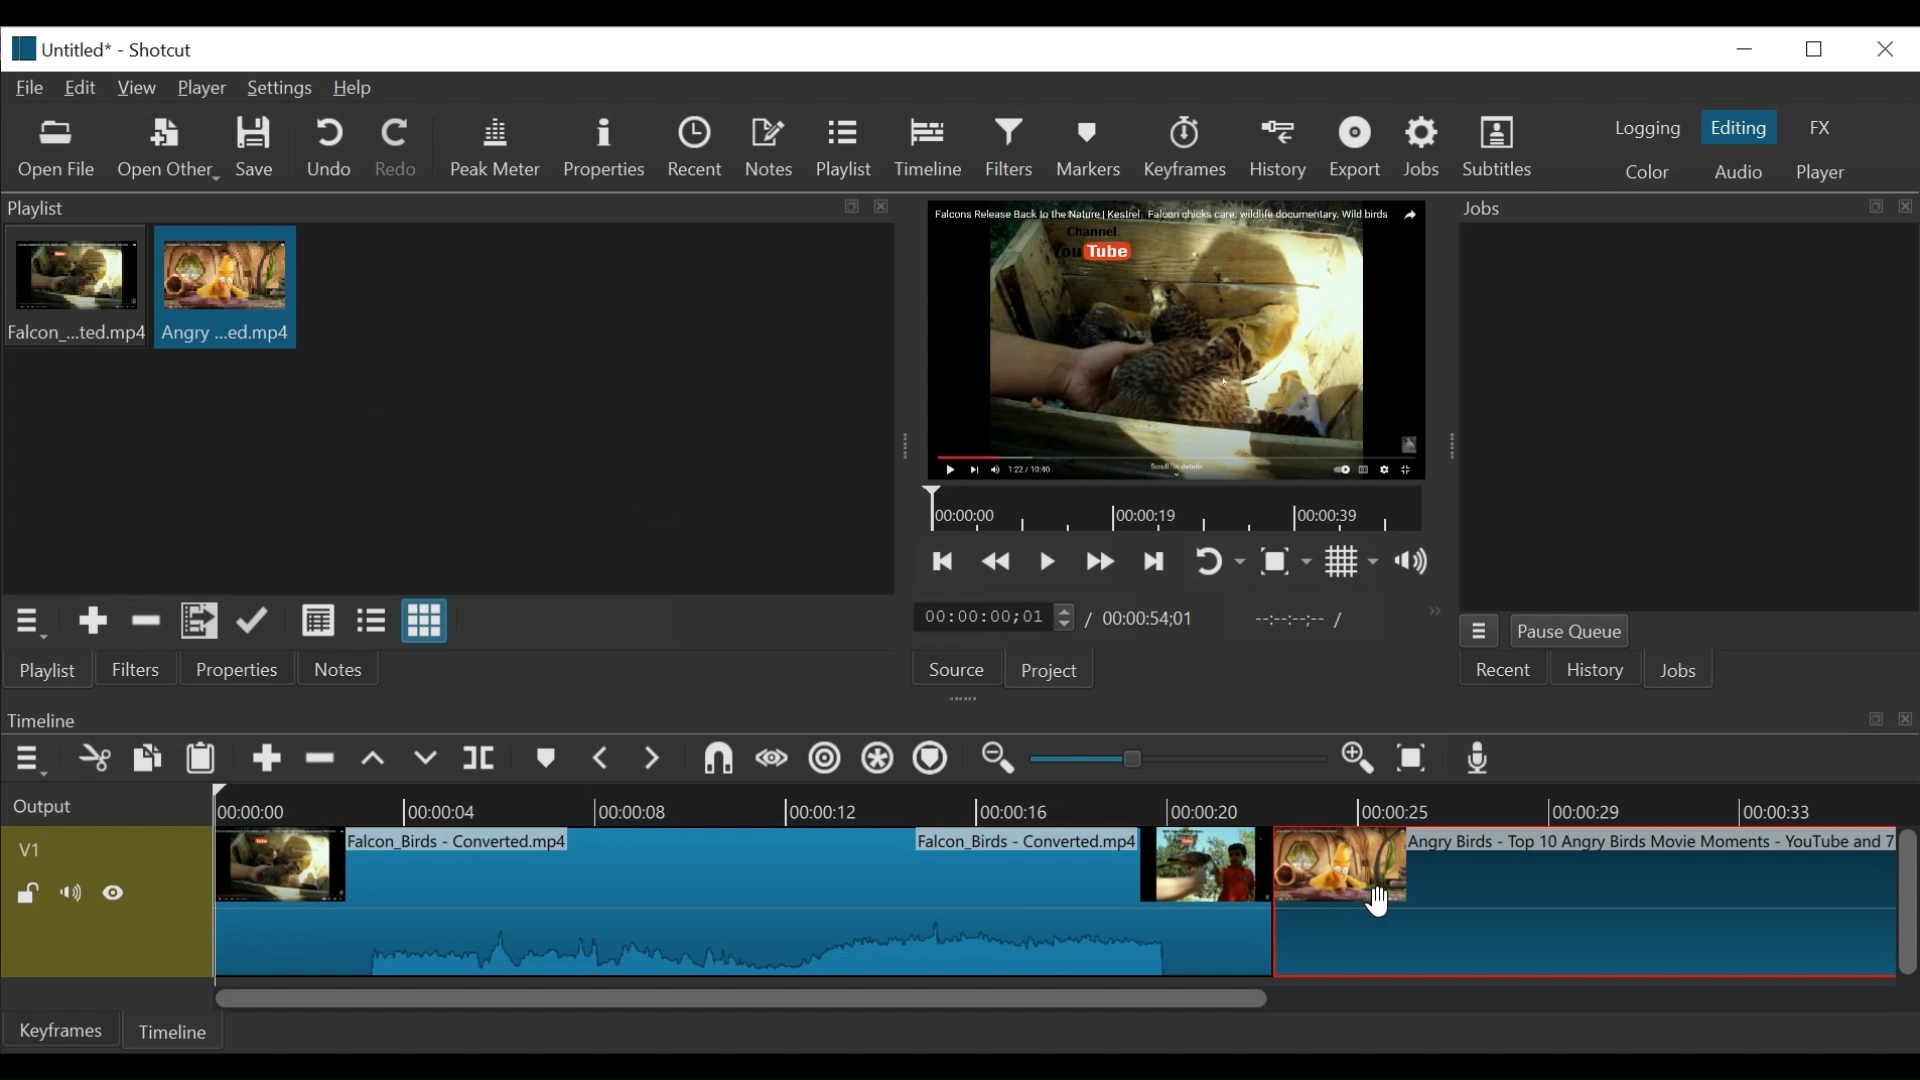 The image size is (1920, 1080). Describe the element at coordinates (63, 1030) in the screenshot. I see `Keyframes` at that location.